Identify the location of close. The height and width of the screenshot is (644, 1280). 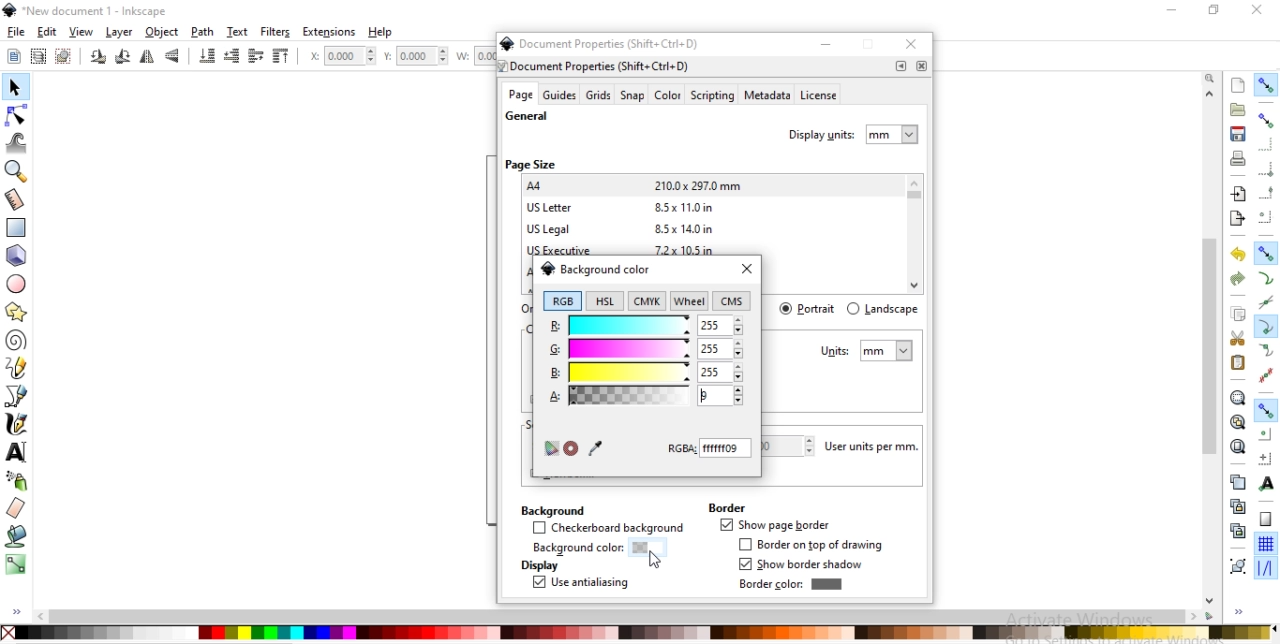
(921, 66).